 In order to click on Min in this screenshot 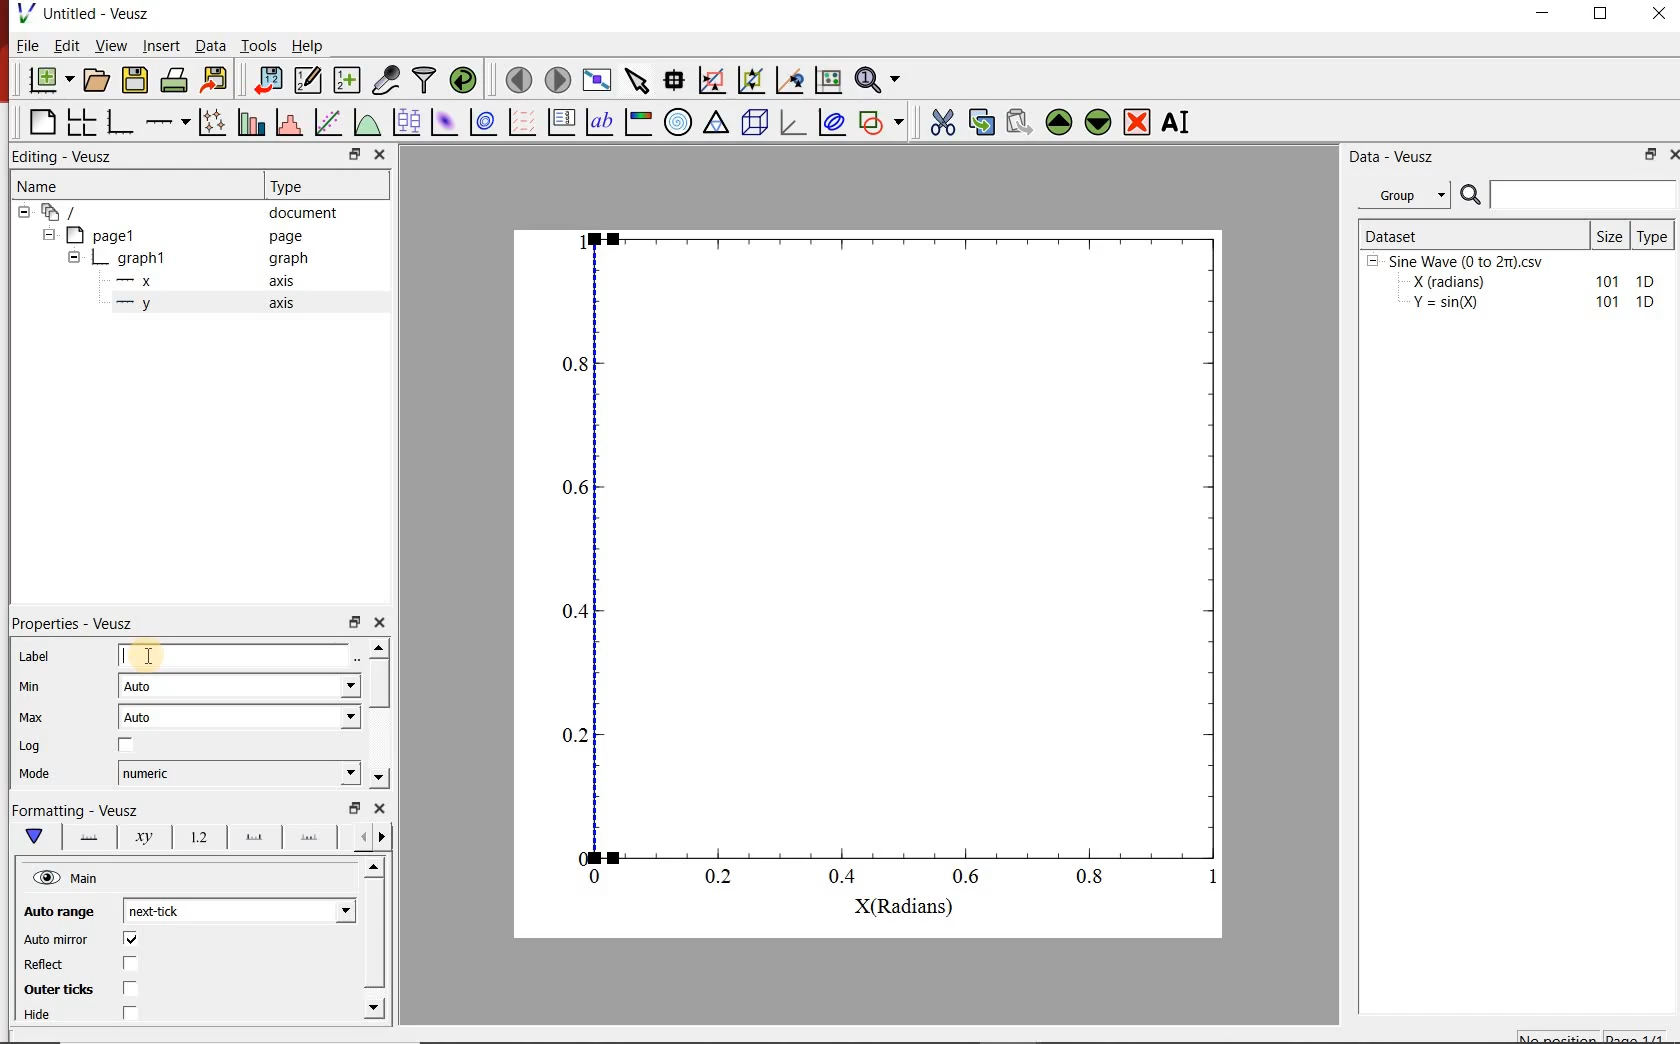, I will do `click(31, 685)`.